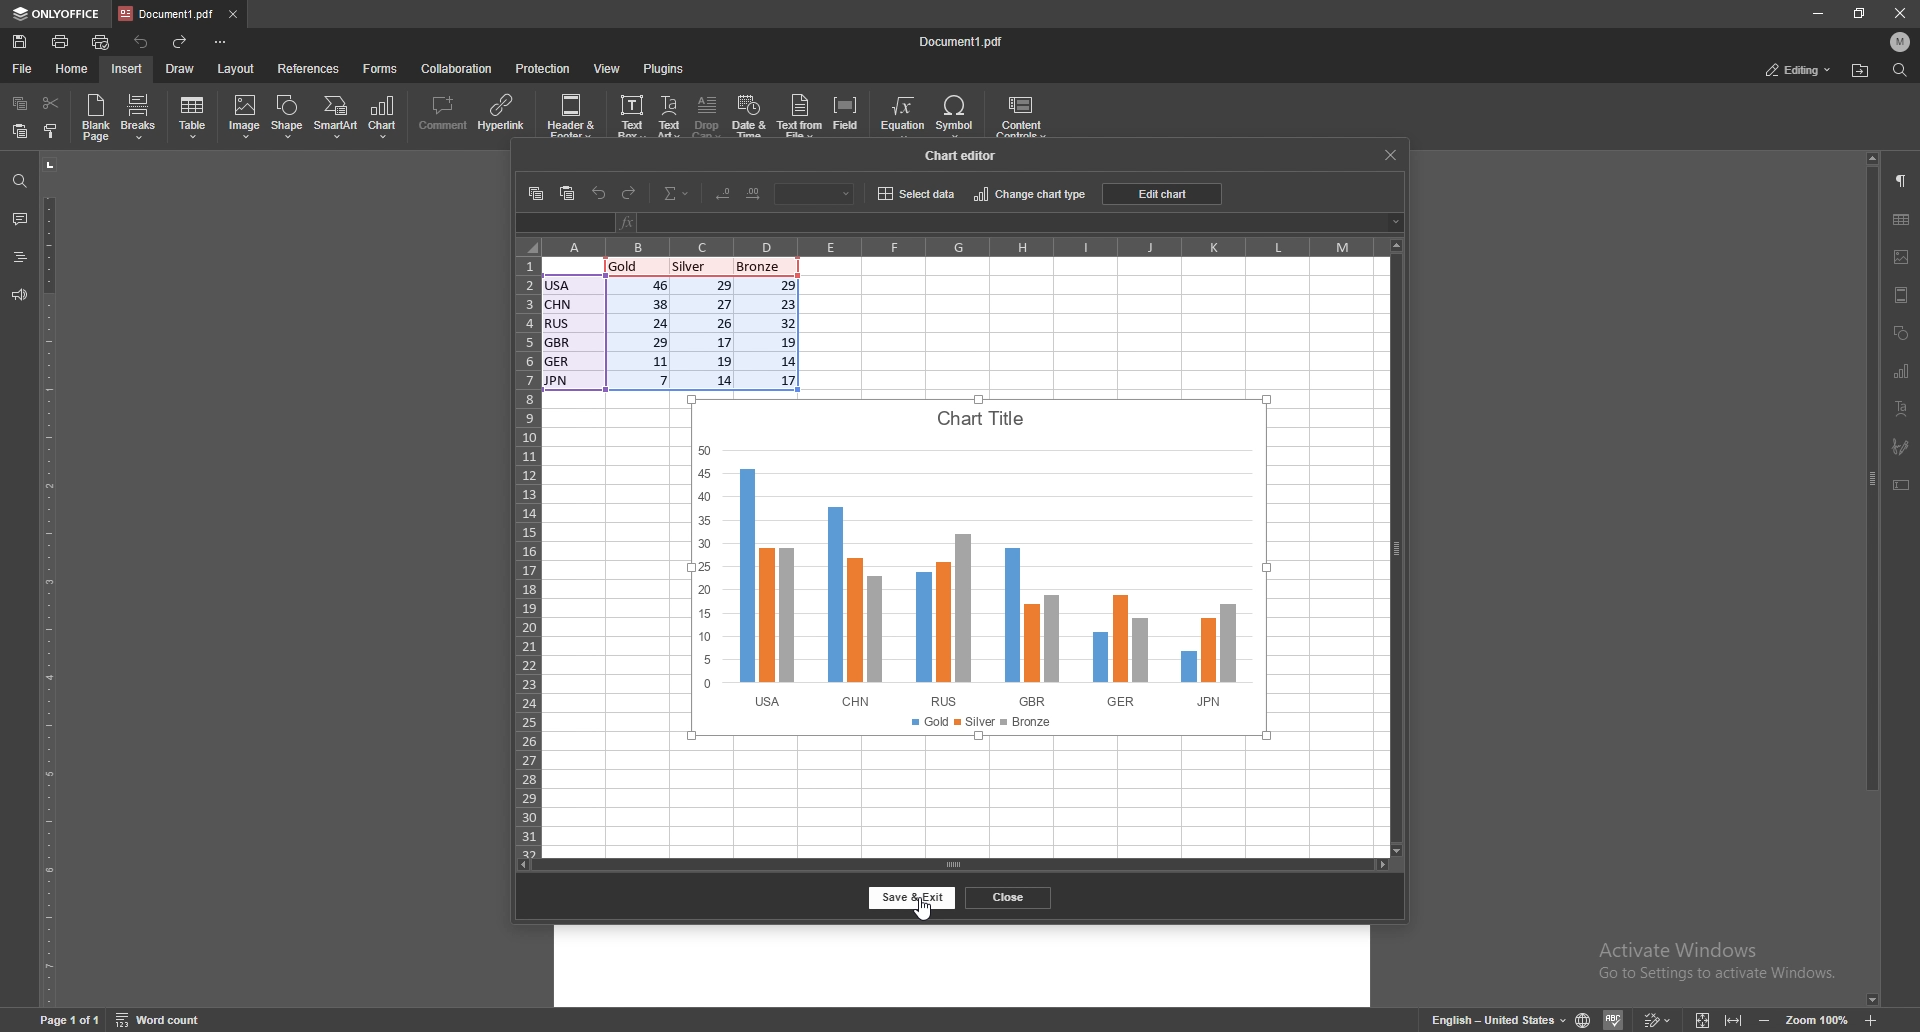 Image resolution: width=1920 pixels, height=1032 pixels. Describe the element at coordinates (677, 192) in the screenshot. I see `summation` at that location.